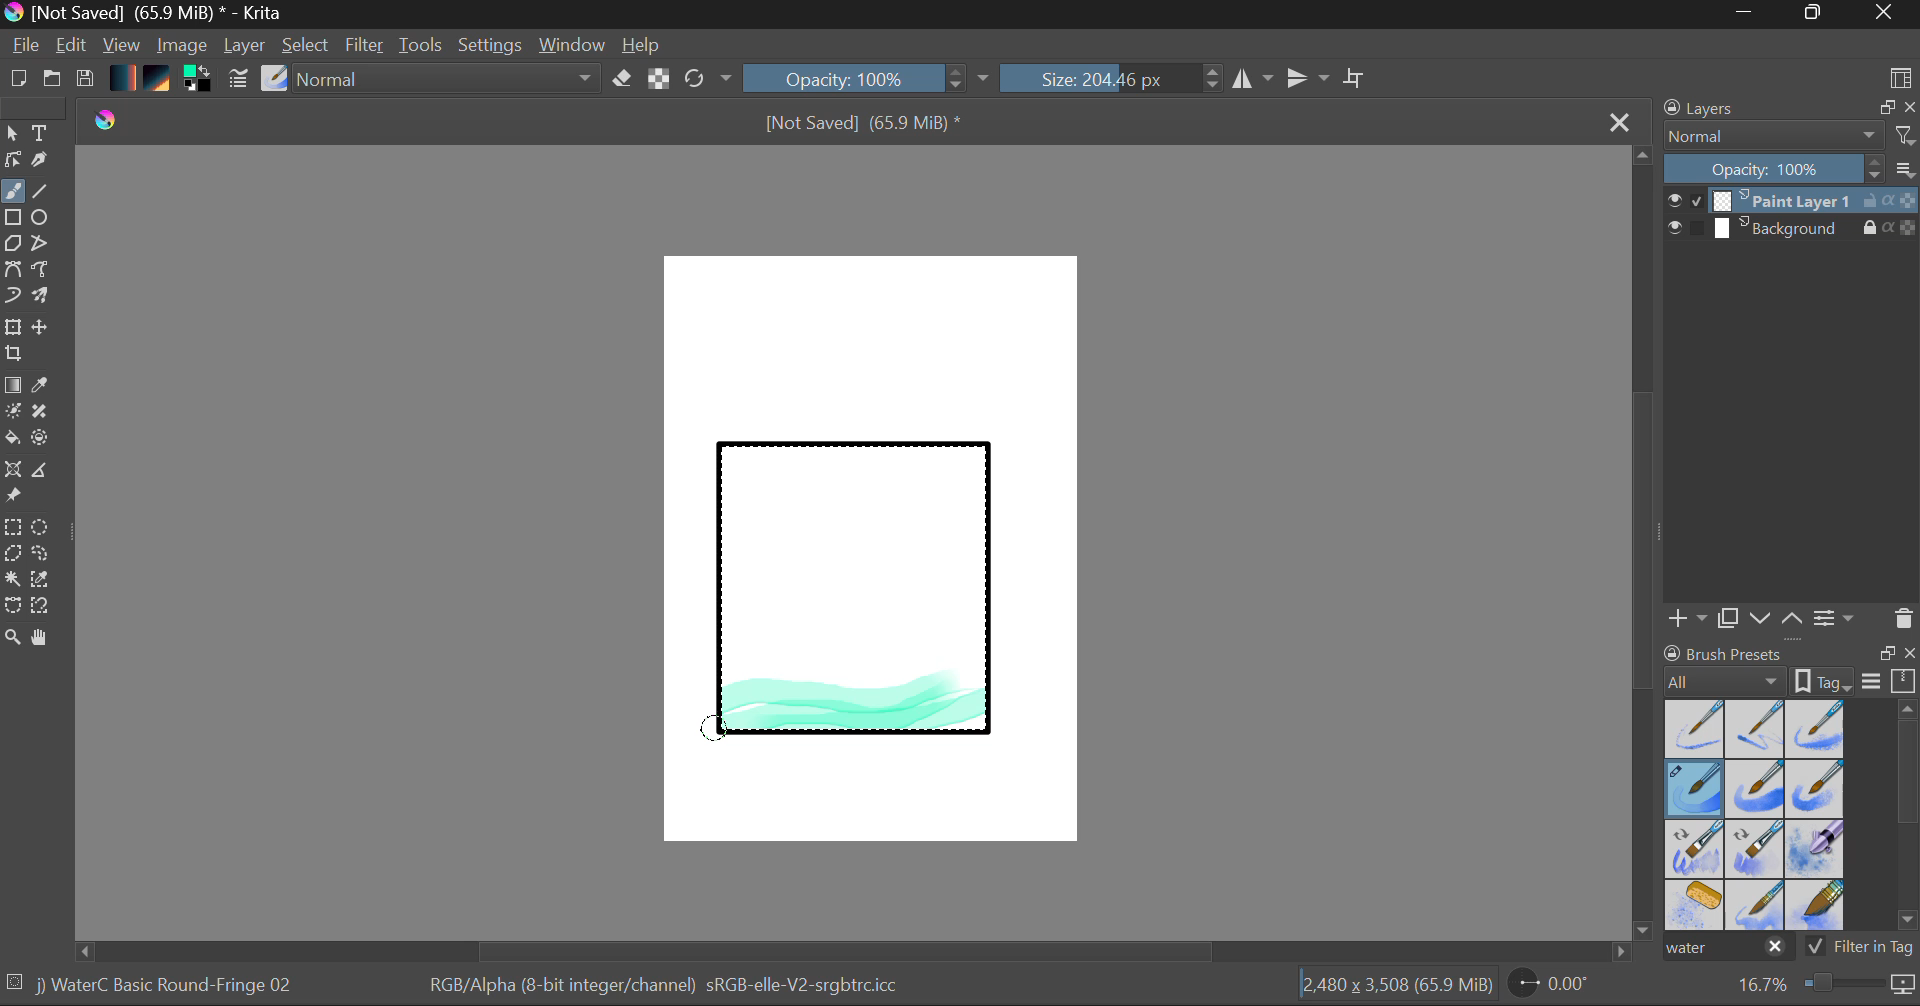 The image size is (1920, 1006). What do you see at coordinates (43, 473) in the screenshot?
I see `Measurements` at bounding box center [43, 473].